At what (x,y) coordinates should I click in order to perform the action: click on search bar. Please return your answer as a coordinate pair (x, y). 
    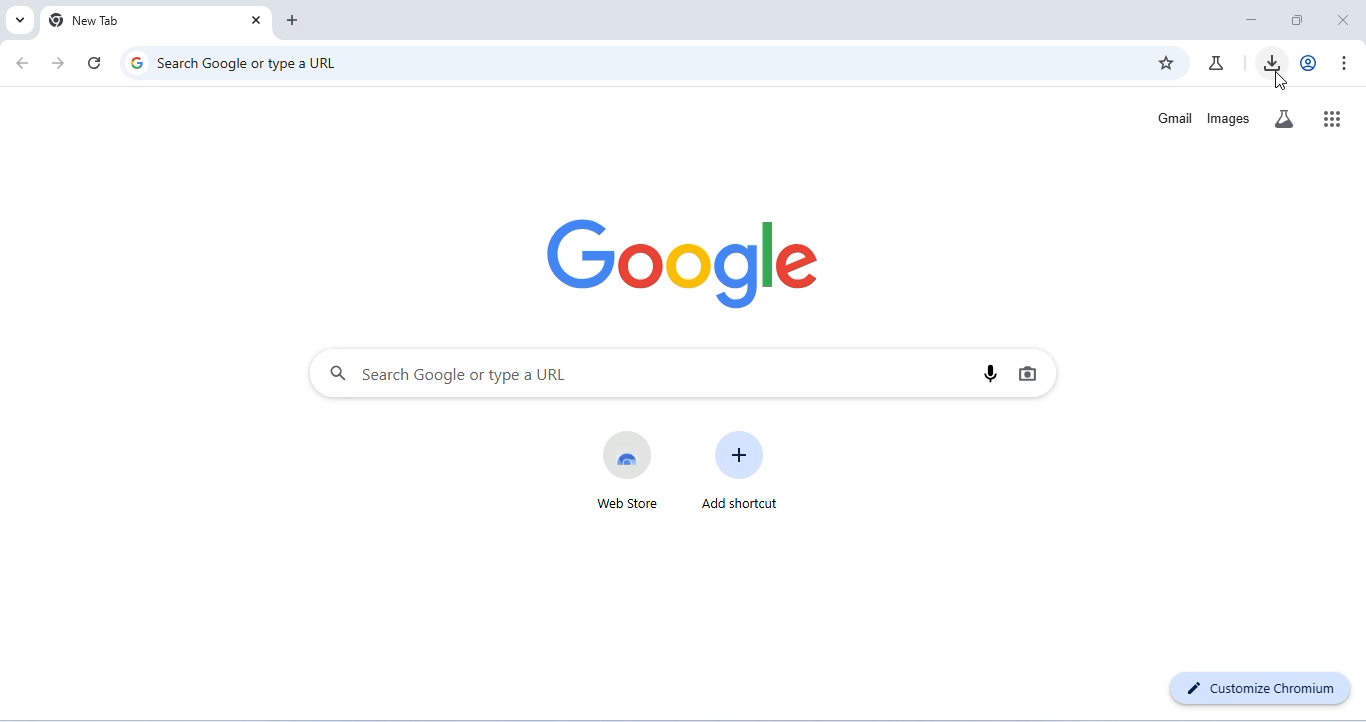
    Looking at the image, I should click on (636, 375).